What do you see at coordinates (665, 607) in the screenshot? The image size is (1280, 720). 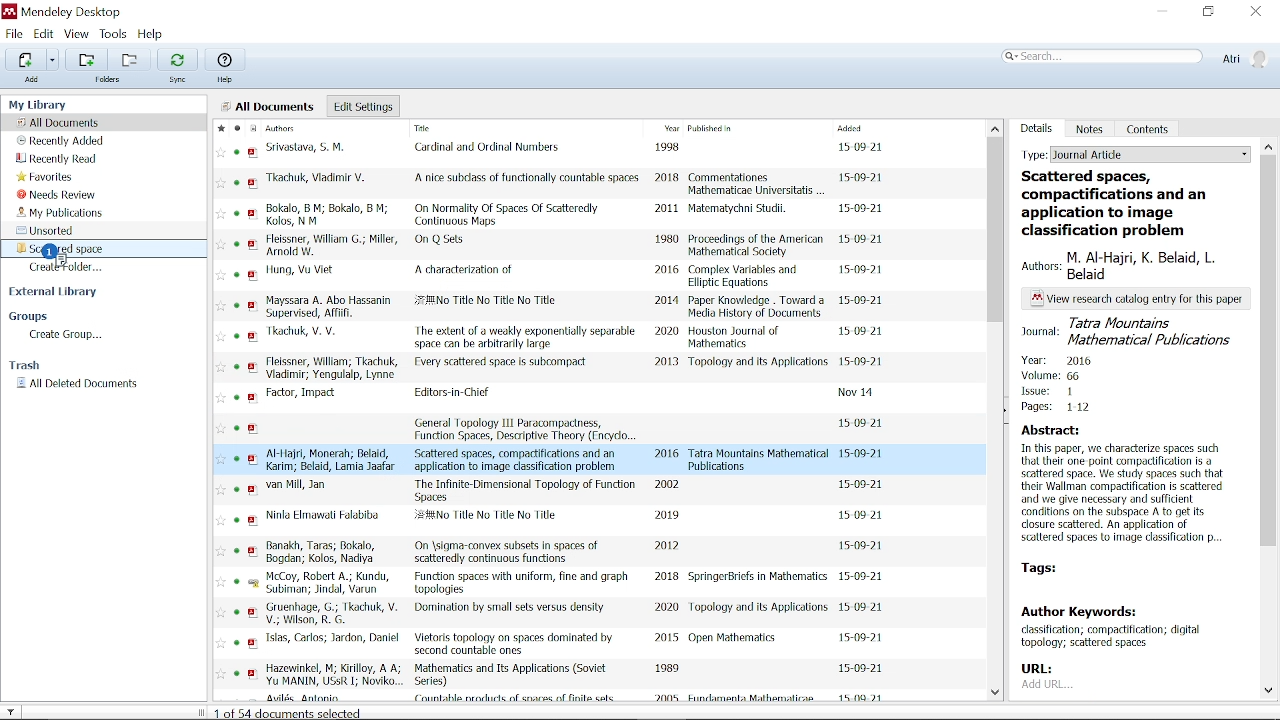 I see `2020` at bounding box center [665, 607].